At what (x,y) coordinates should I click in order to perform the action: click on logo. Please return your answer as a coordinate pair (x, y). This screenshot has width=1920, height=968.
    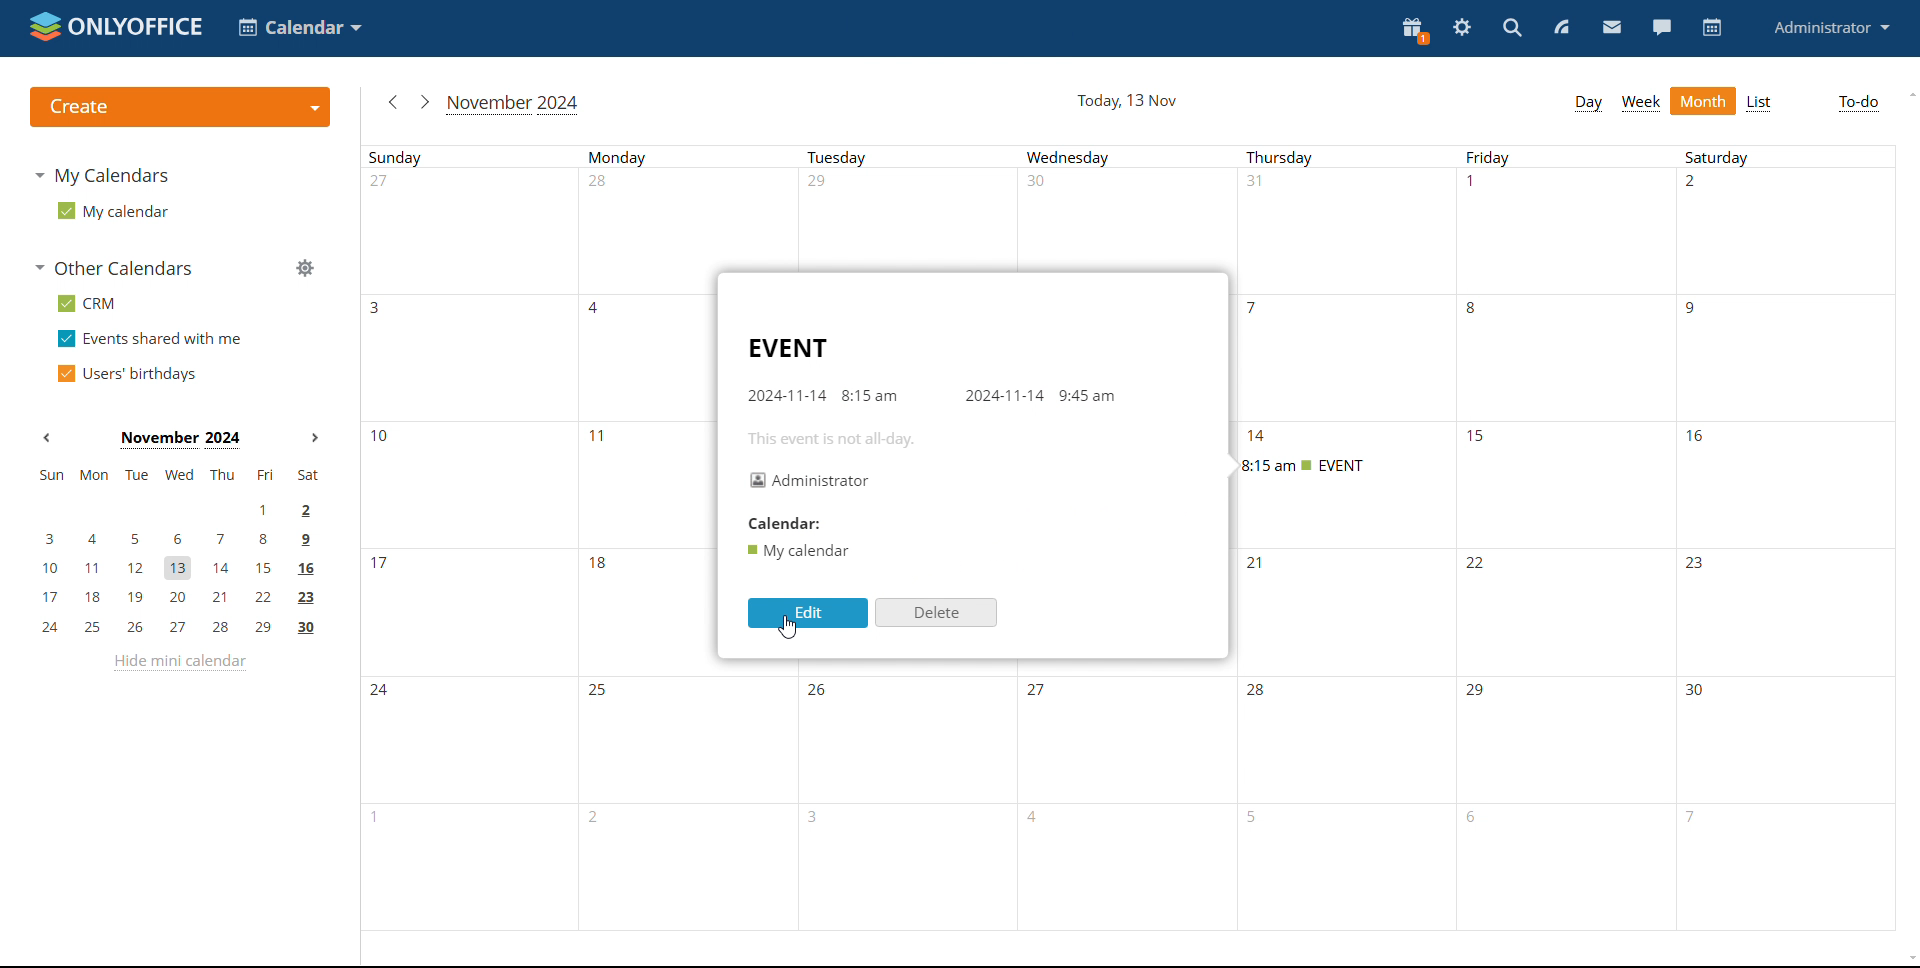
    Looking at the image, I should click on (116, 28).